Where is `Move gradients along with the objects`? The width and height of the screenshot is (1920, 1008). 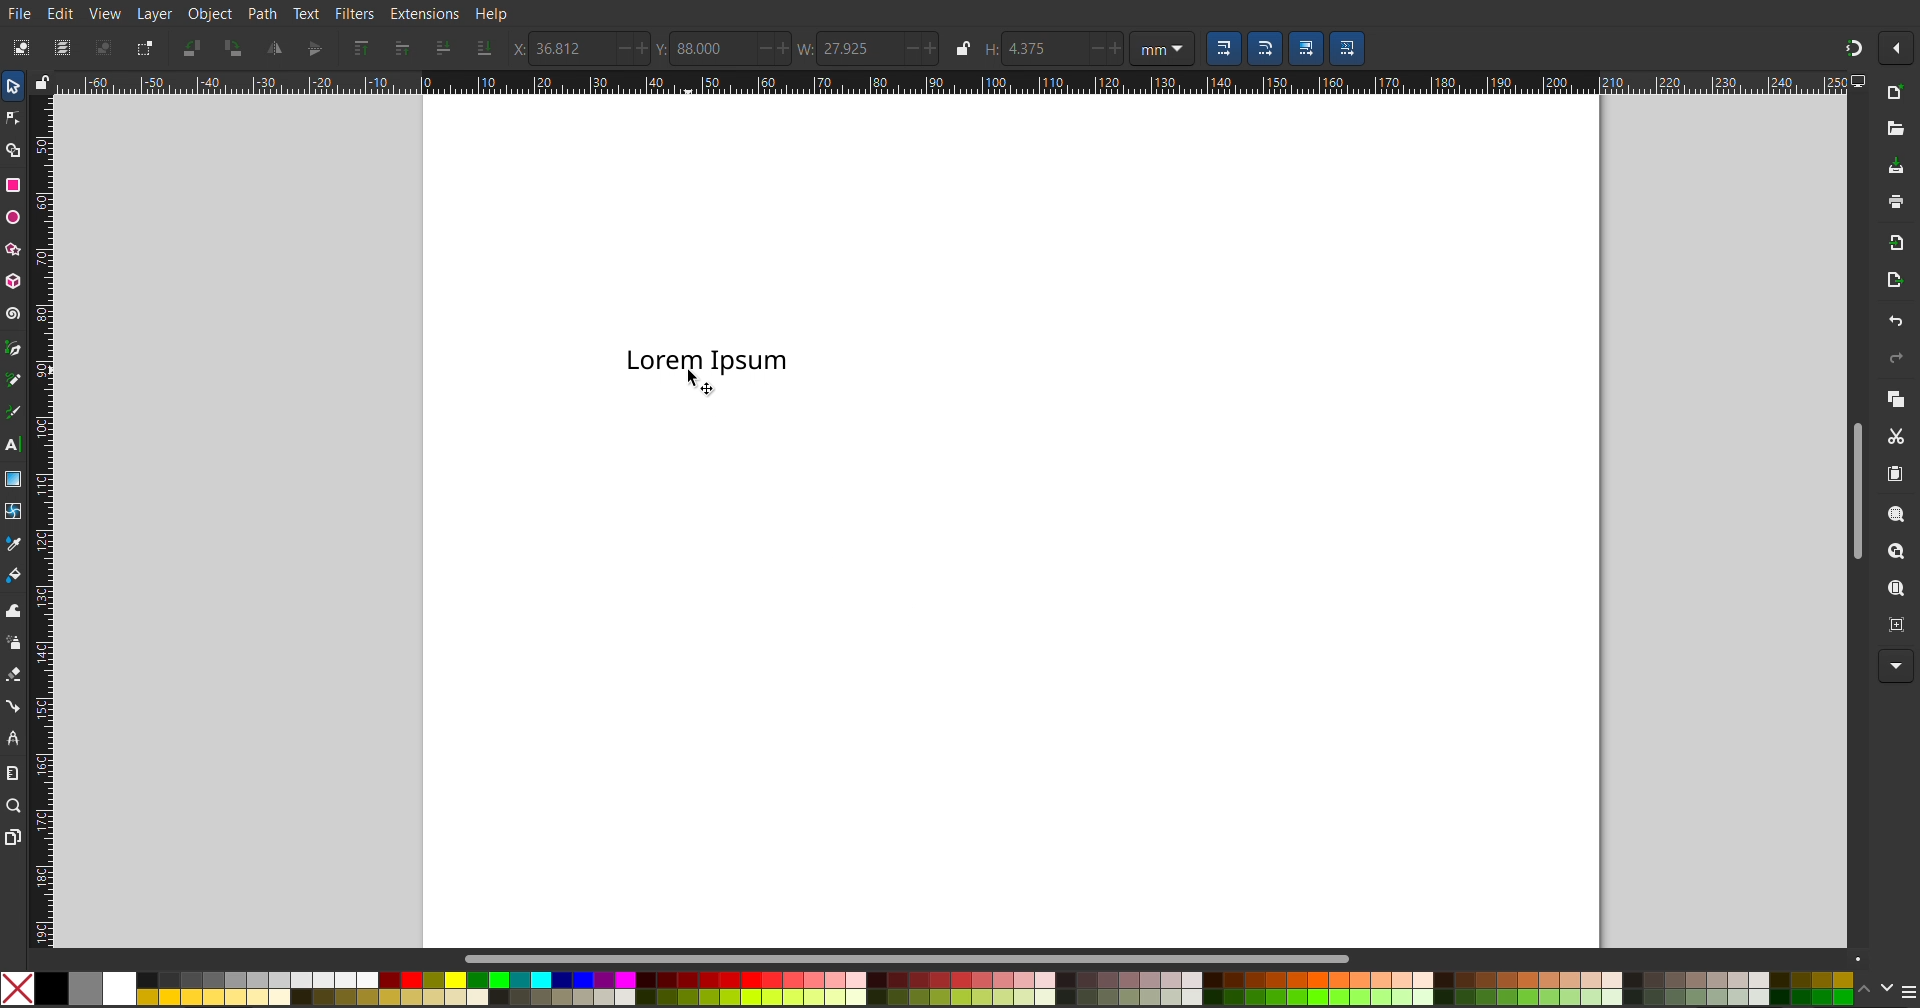 Move gradients along with the objects is located at coordinates (1305, 49).